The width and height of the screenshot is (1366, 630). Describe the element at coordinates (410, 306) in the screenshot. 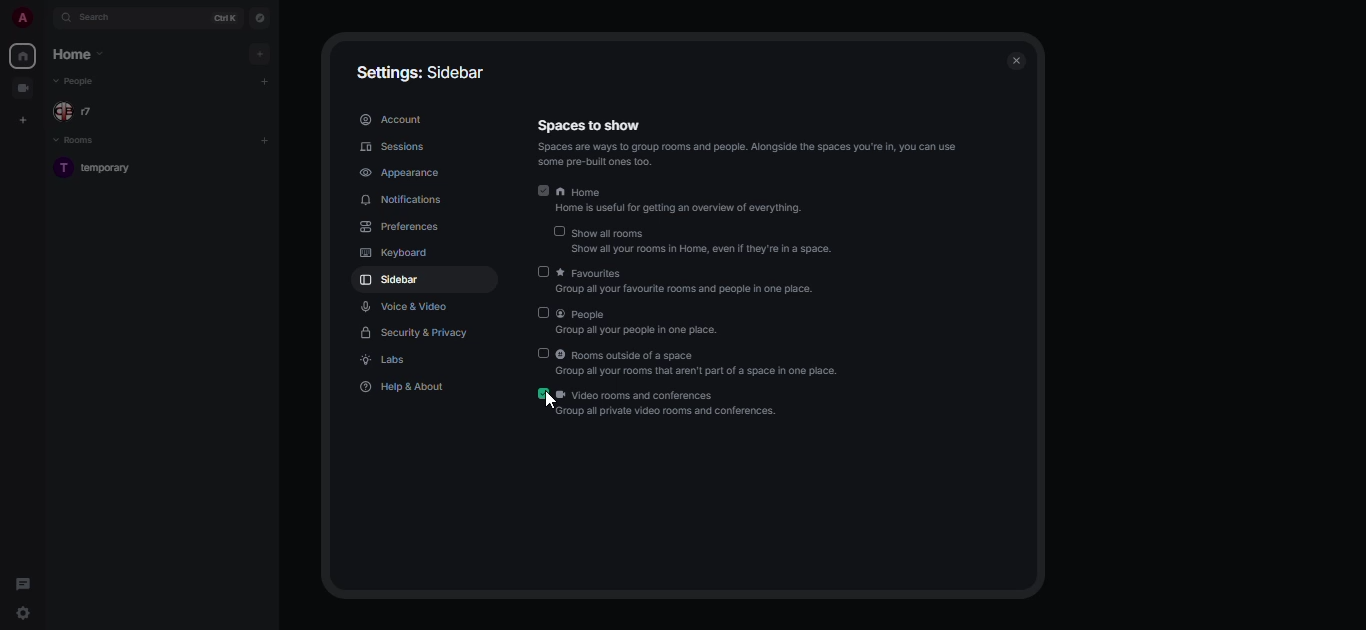

I see `voice & video` at that location.